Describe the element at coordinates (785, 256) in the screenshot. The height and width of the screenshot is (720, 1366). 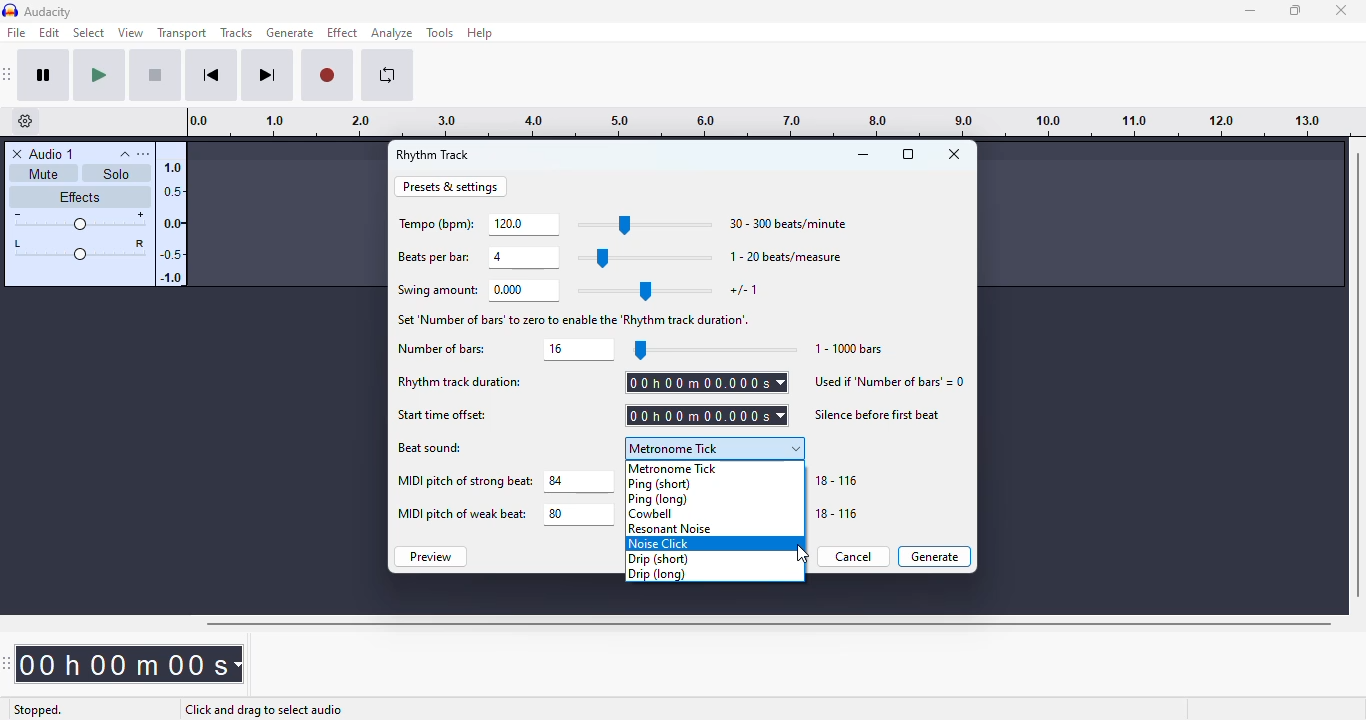
I see `1-20 beats/measure` at that location.